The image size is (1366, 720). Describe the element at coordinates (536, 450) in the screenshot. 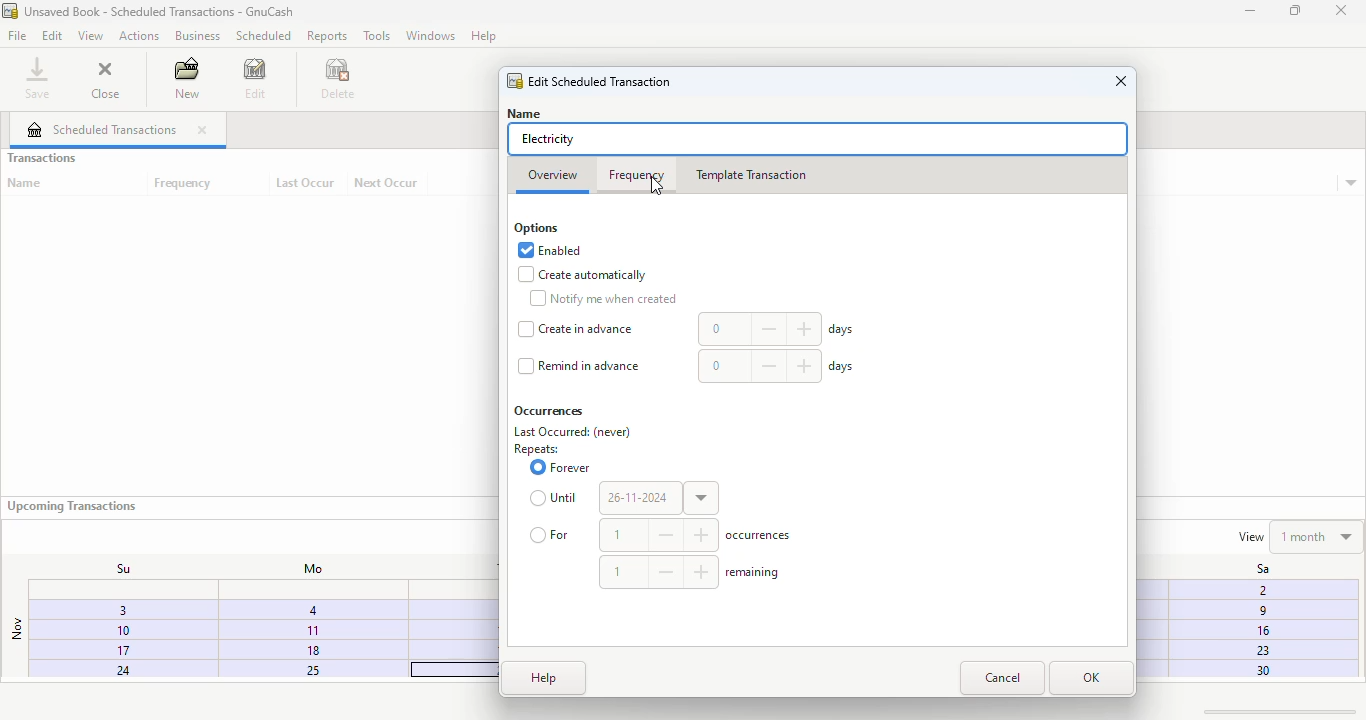

I see `repeats: ` at that location.